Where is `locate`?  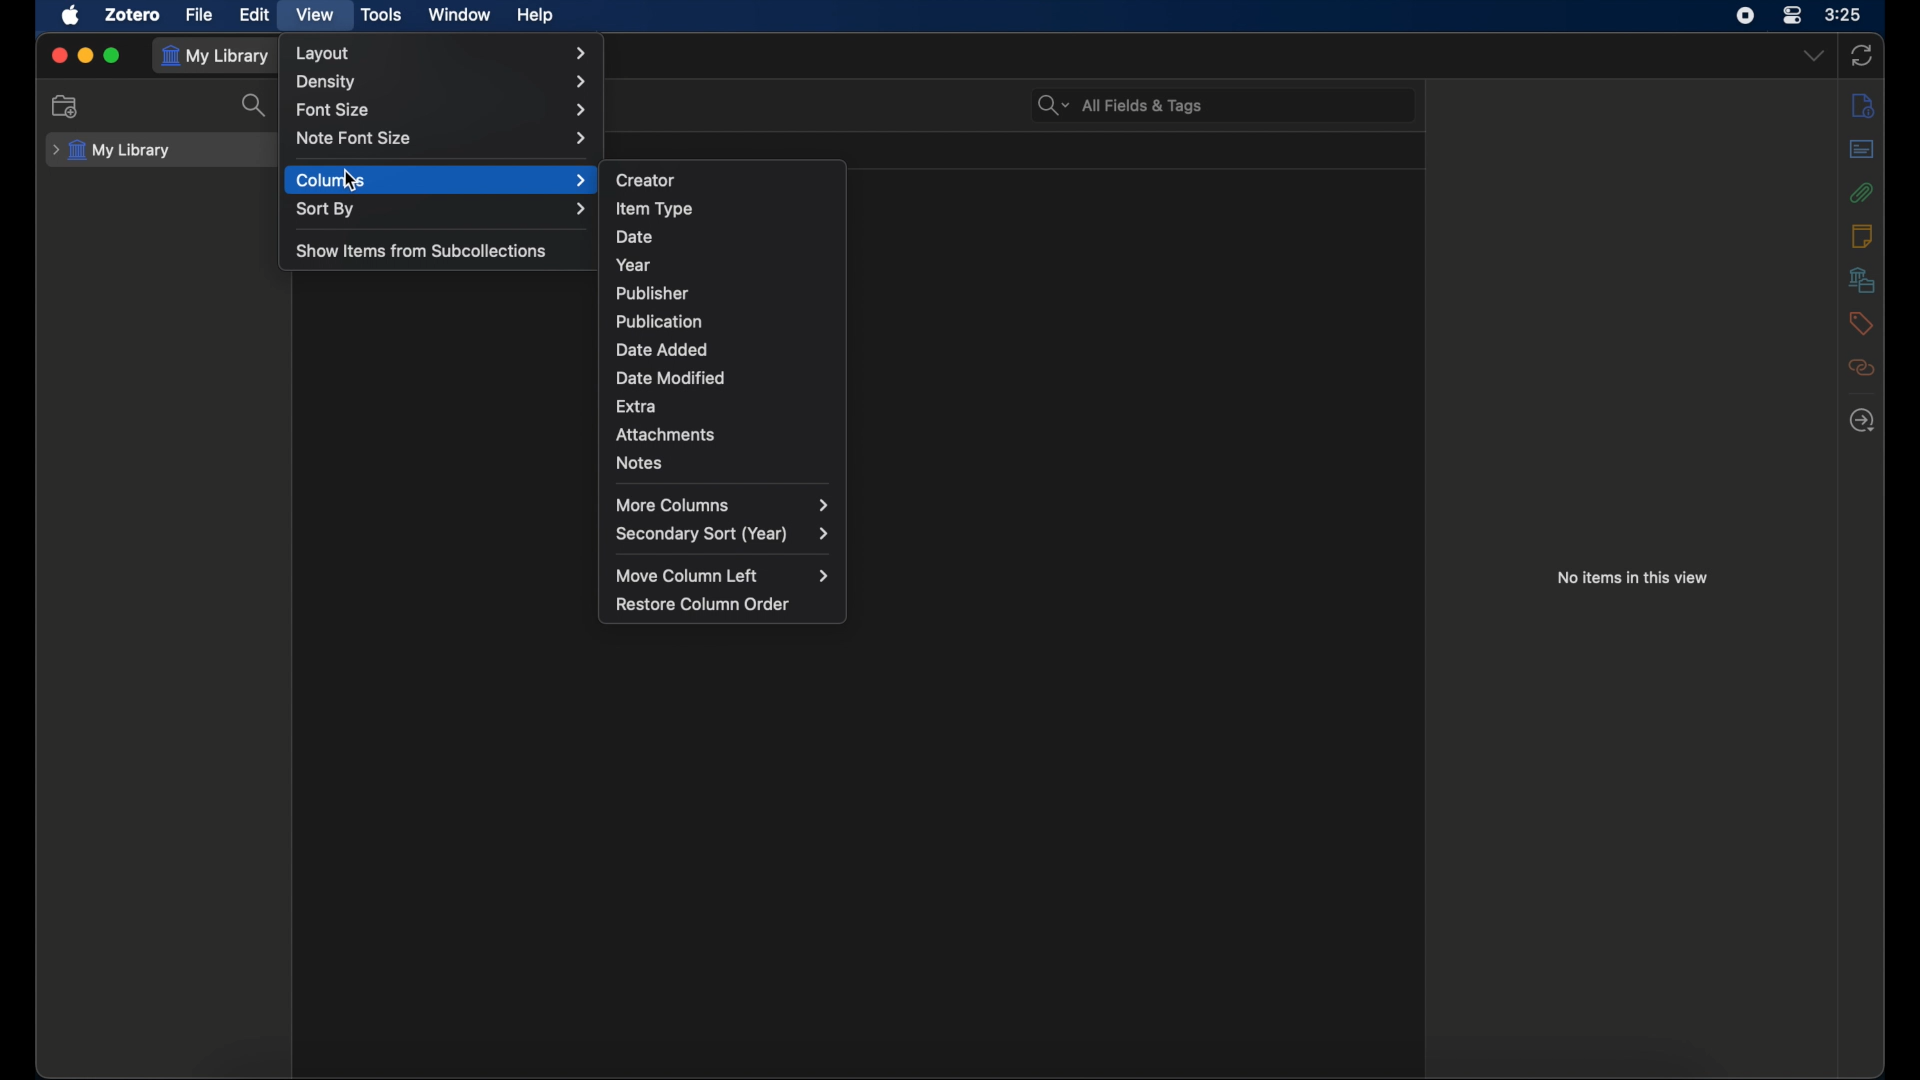 locate is located at coordinates (1862, 421).